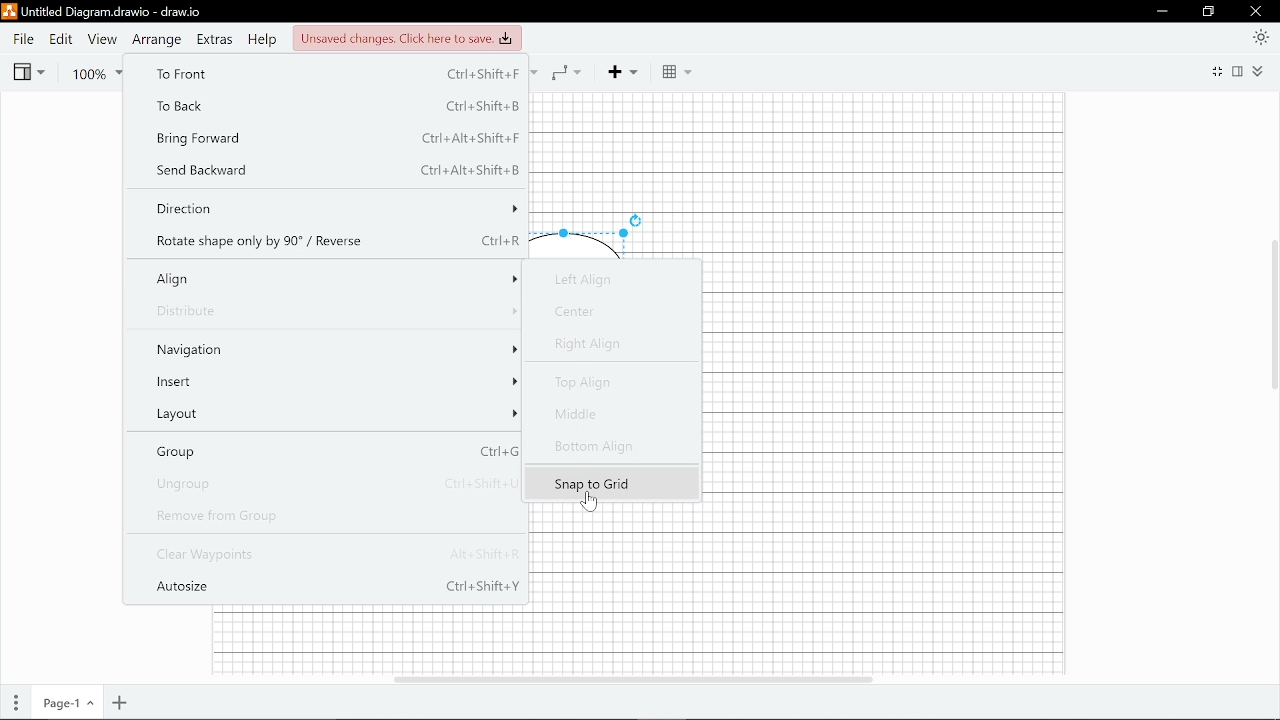 This screenshot has width=1280, height=720. I want to click on Autosize Ctrl+Shift+Y, so click(334, 589).